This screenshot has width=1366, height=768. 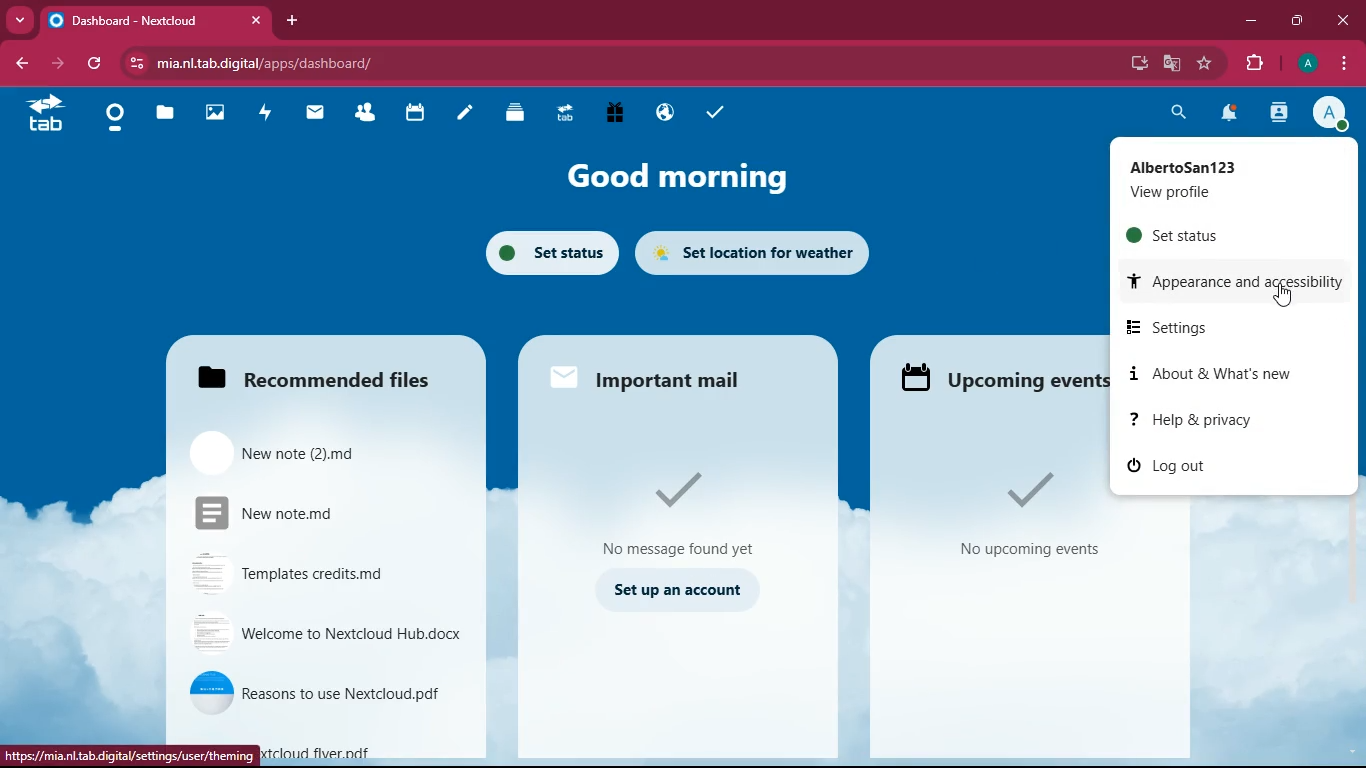 I want to click on no message found yet, so click(x=687, y=510).